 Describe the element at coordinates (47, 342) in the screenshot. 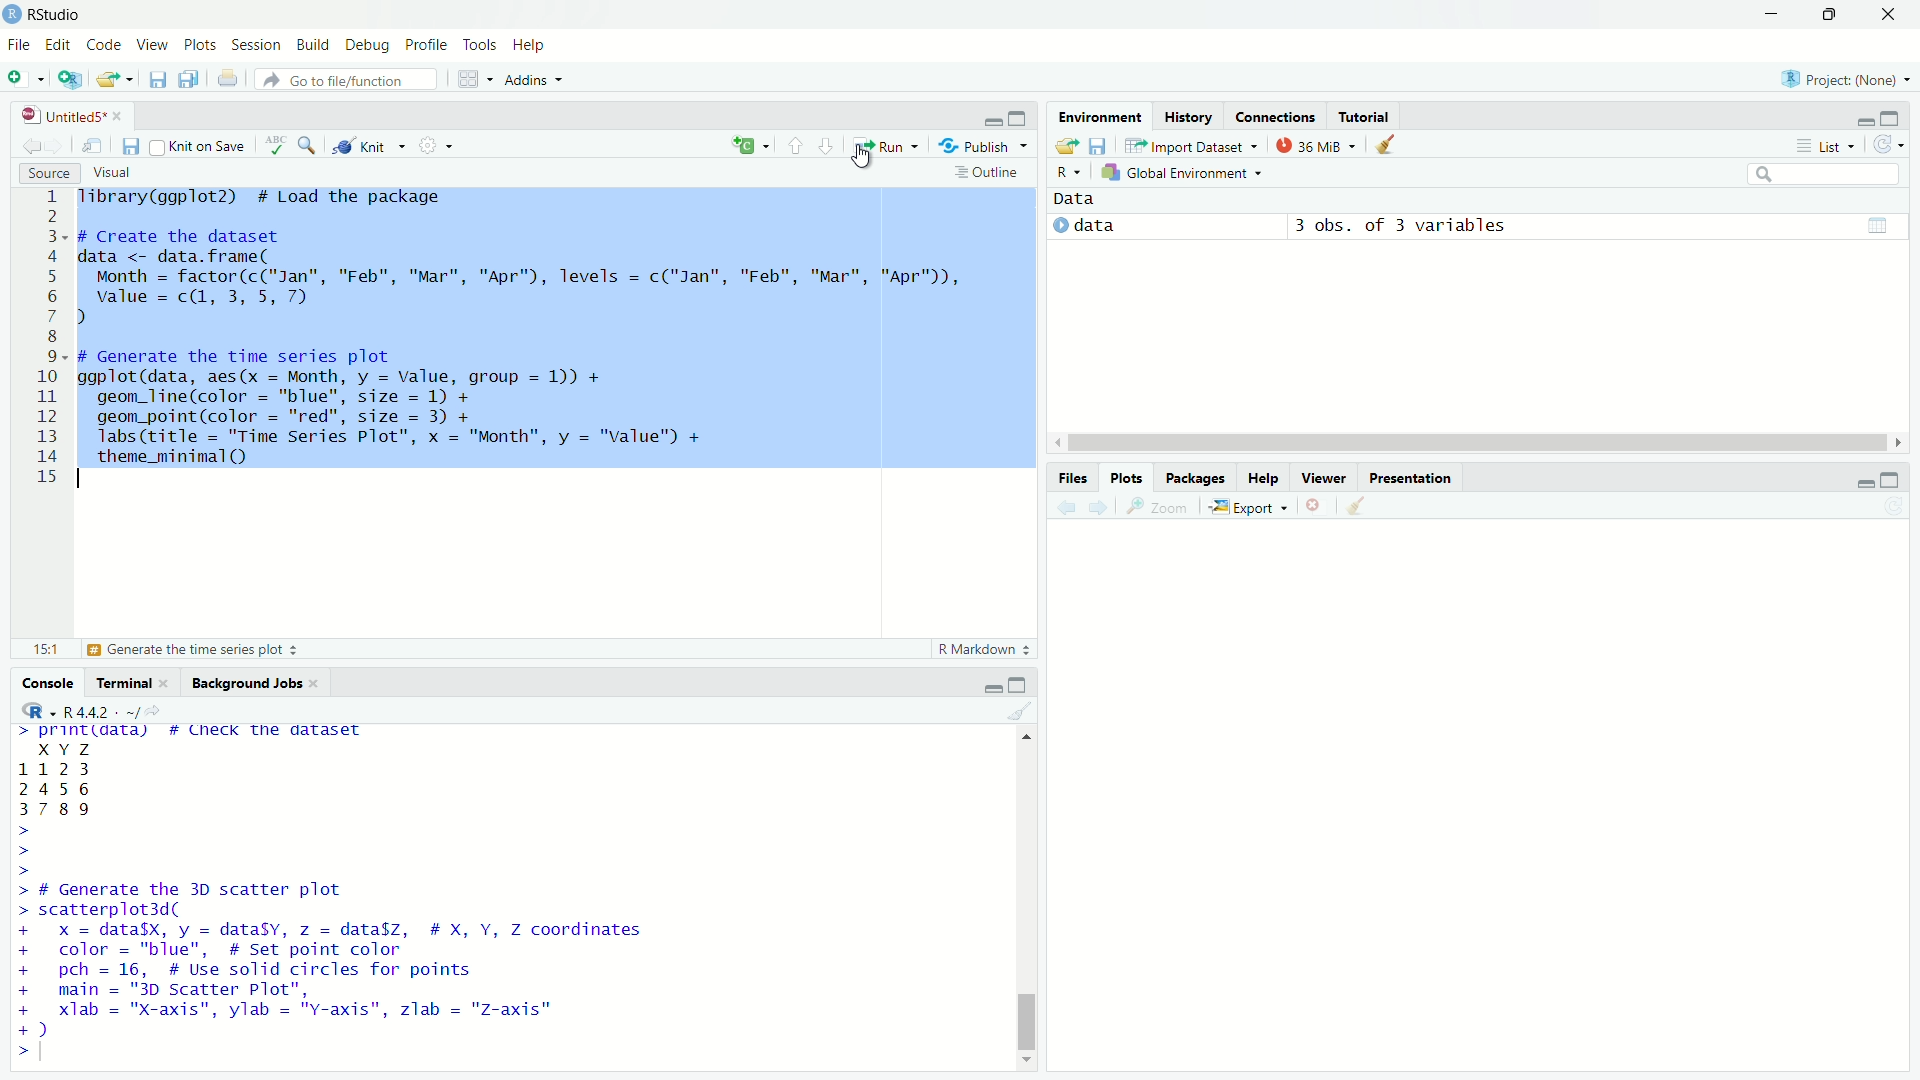

I see `serial number` at that location.